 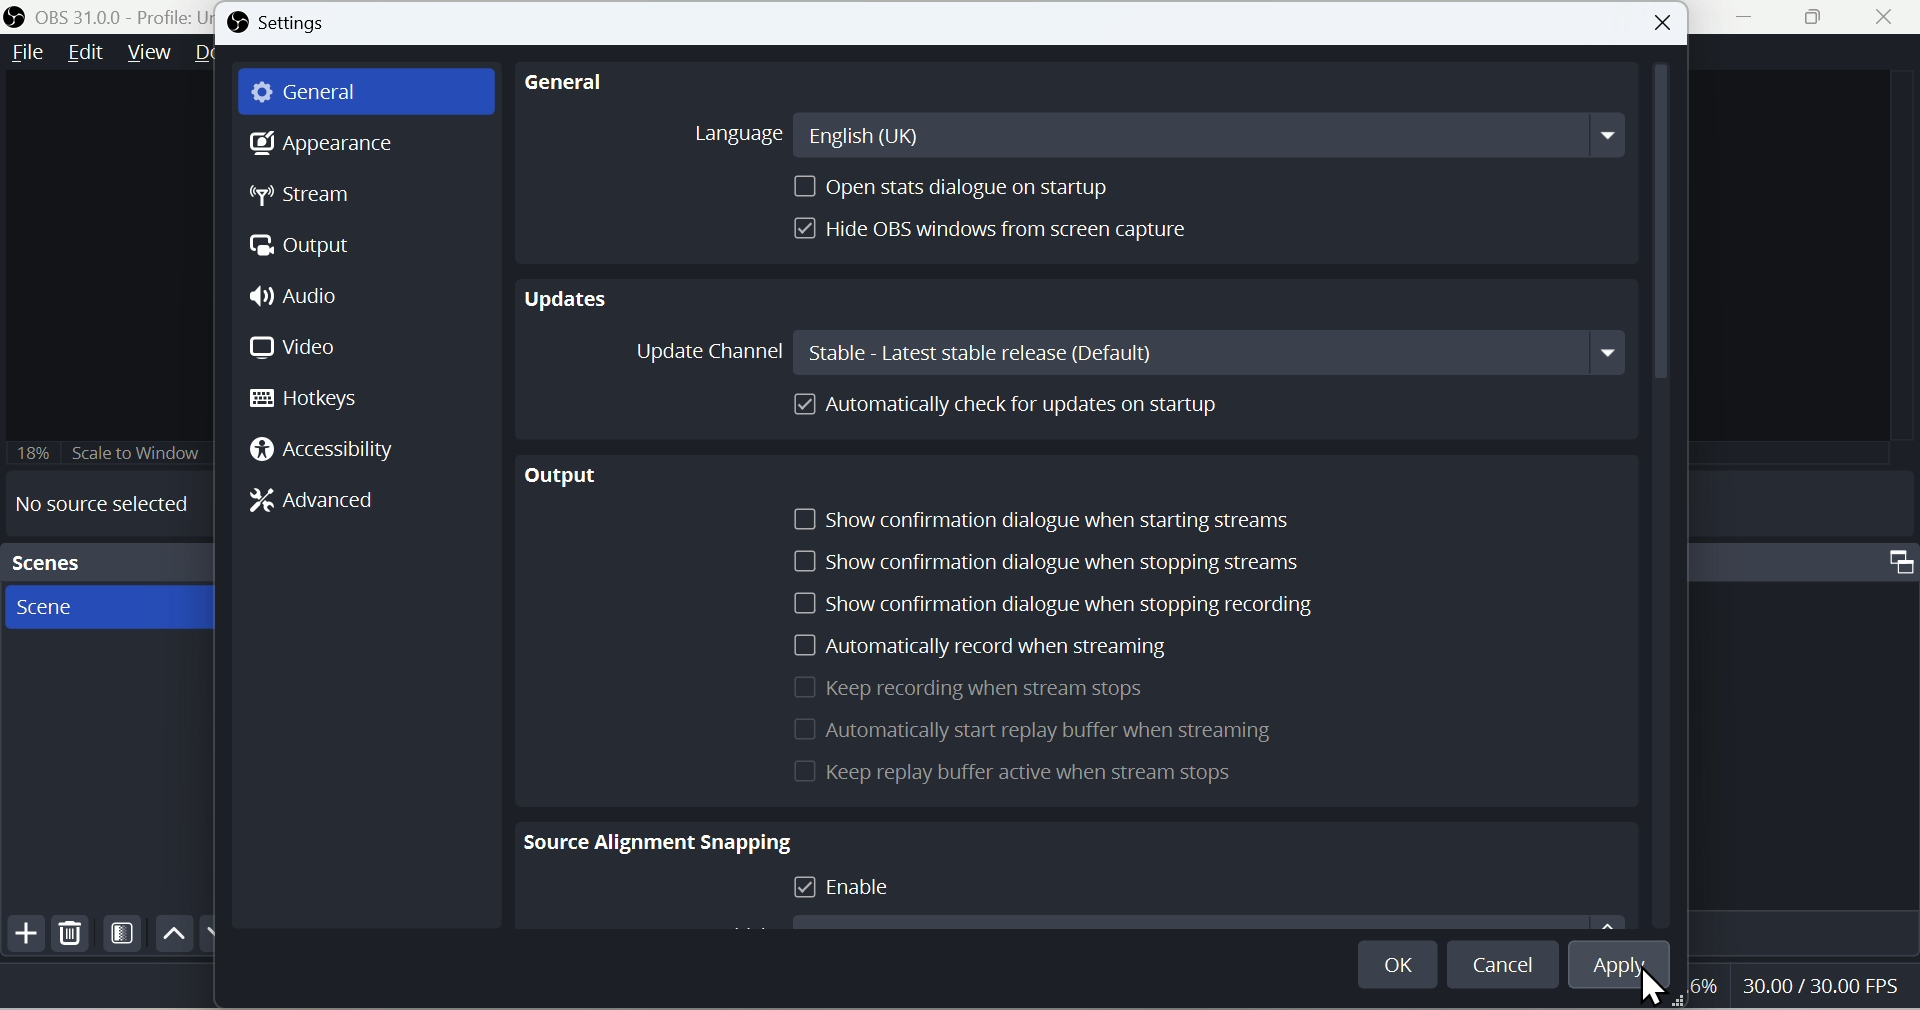 I want to click on , so click(x=154, y=59).